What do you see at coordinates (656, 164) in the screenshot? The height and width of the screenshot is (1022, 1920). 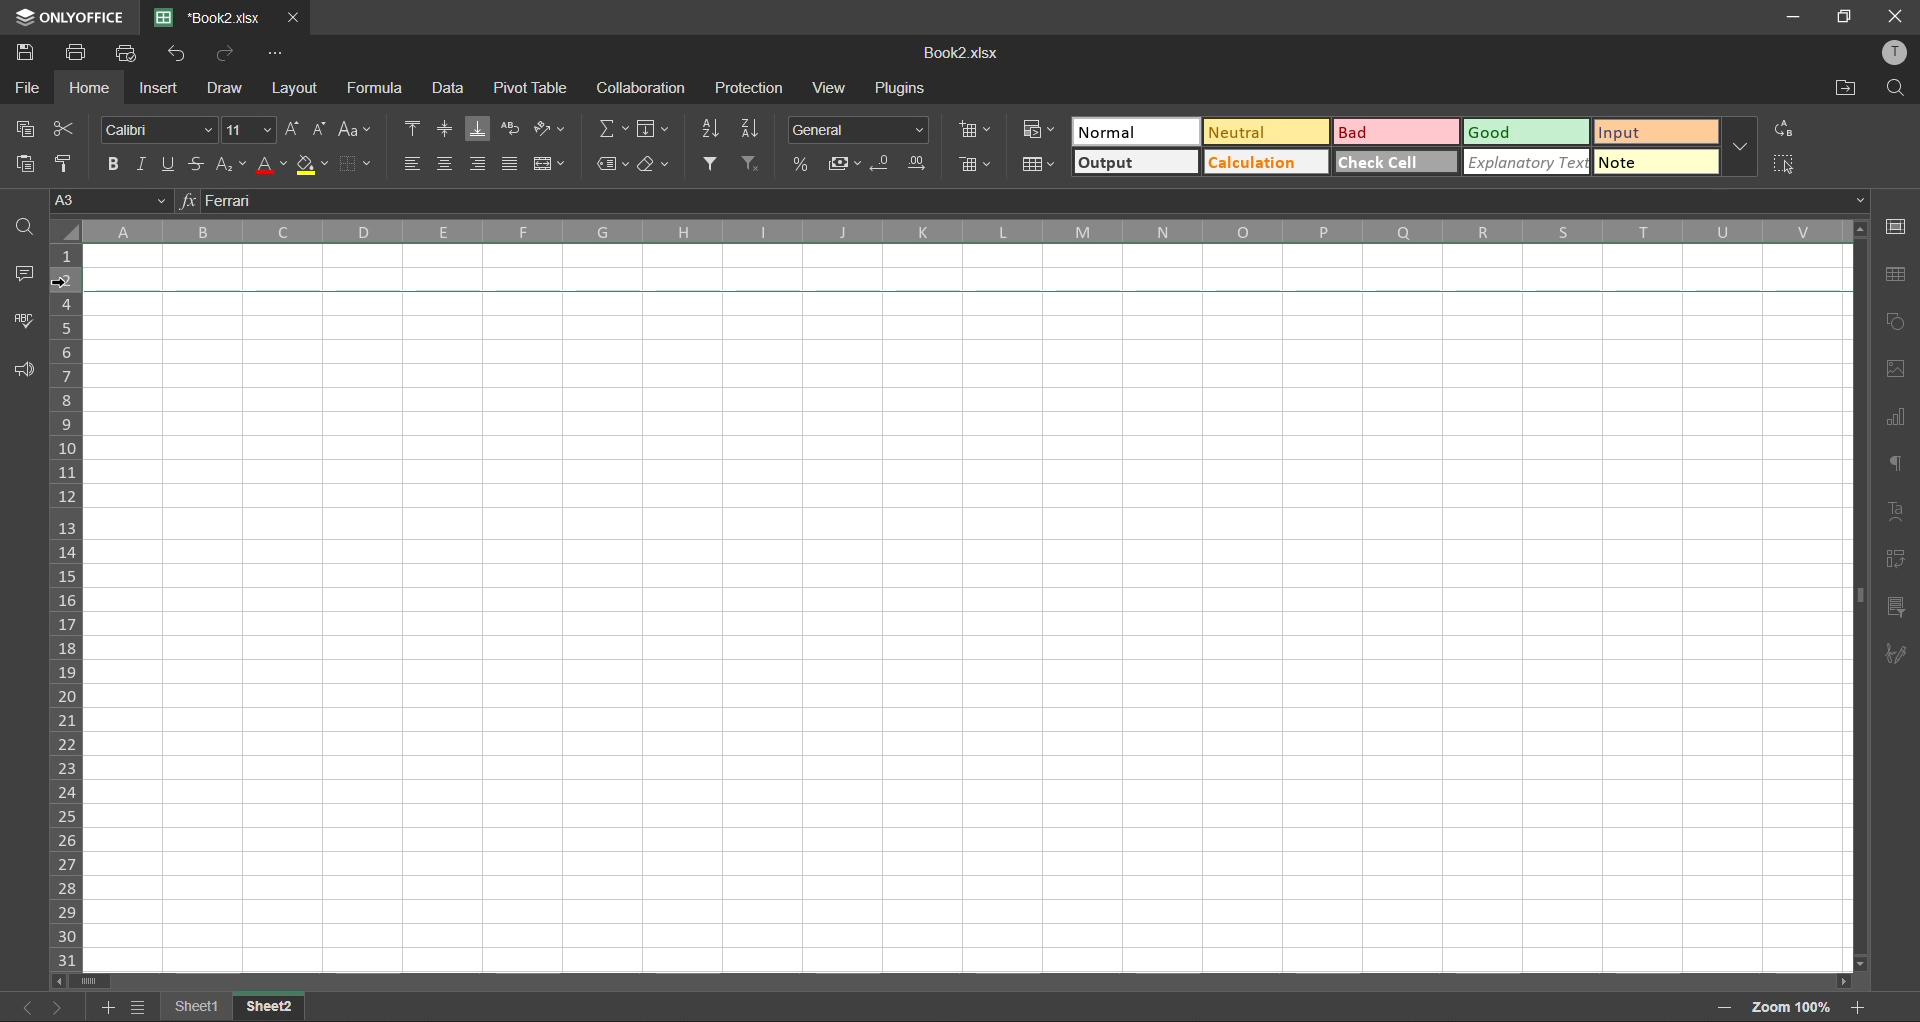 I see `clear` at bounding box center [656, 164].